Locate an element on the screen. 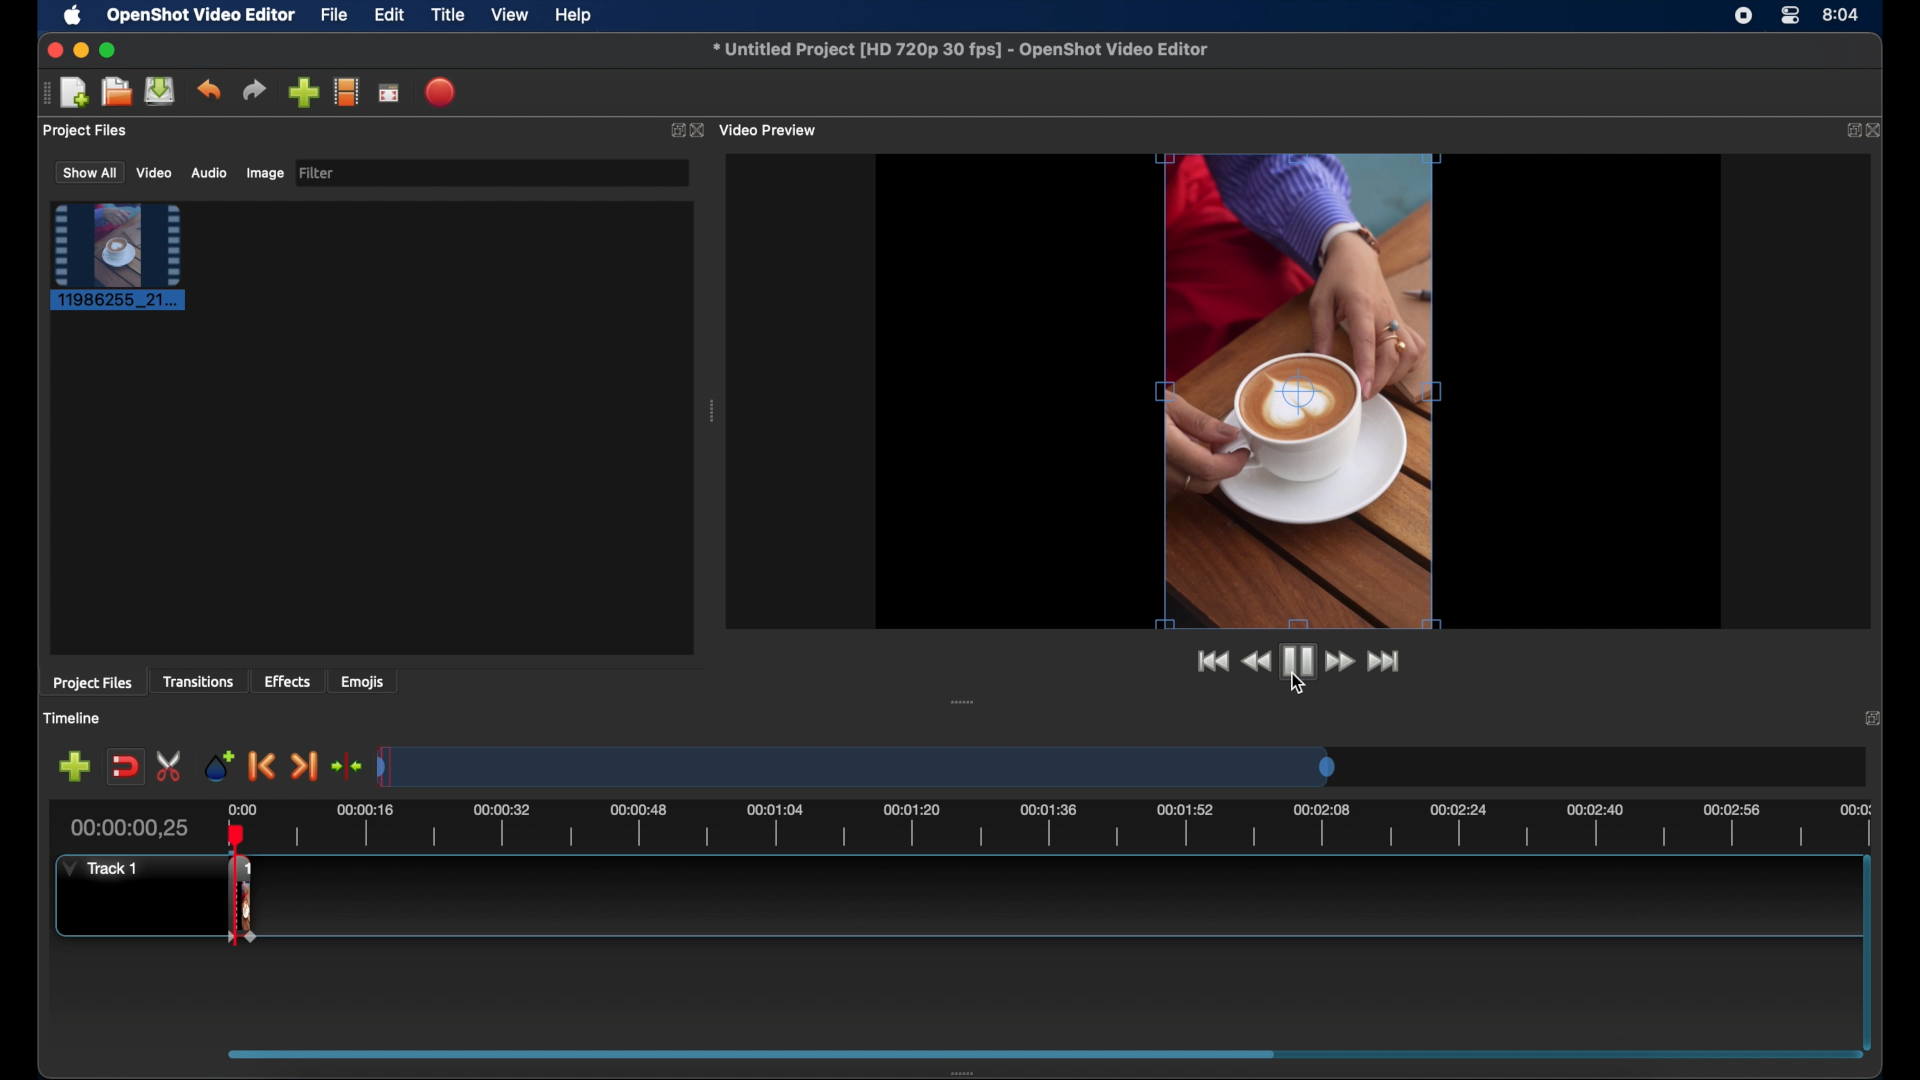 The width and height of the screenshot is (1920, 1080). image is located at coordinates (264, 173).